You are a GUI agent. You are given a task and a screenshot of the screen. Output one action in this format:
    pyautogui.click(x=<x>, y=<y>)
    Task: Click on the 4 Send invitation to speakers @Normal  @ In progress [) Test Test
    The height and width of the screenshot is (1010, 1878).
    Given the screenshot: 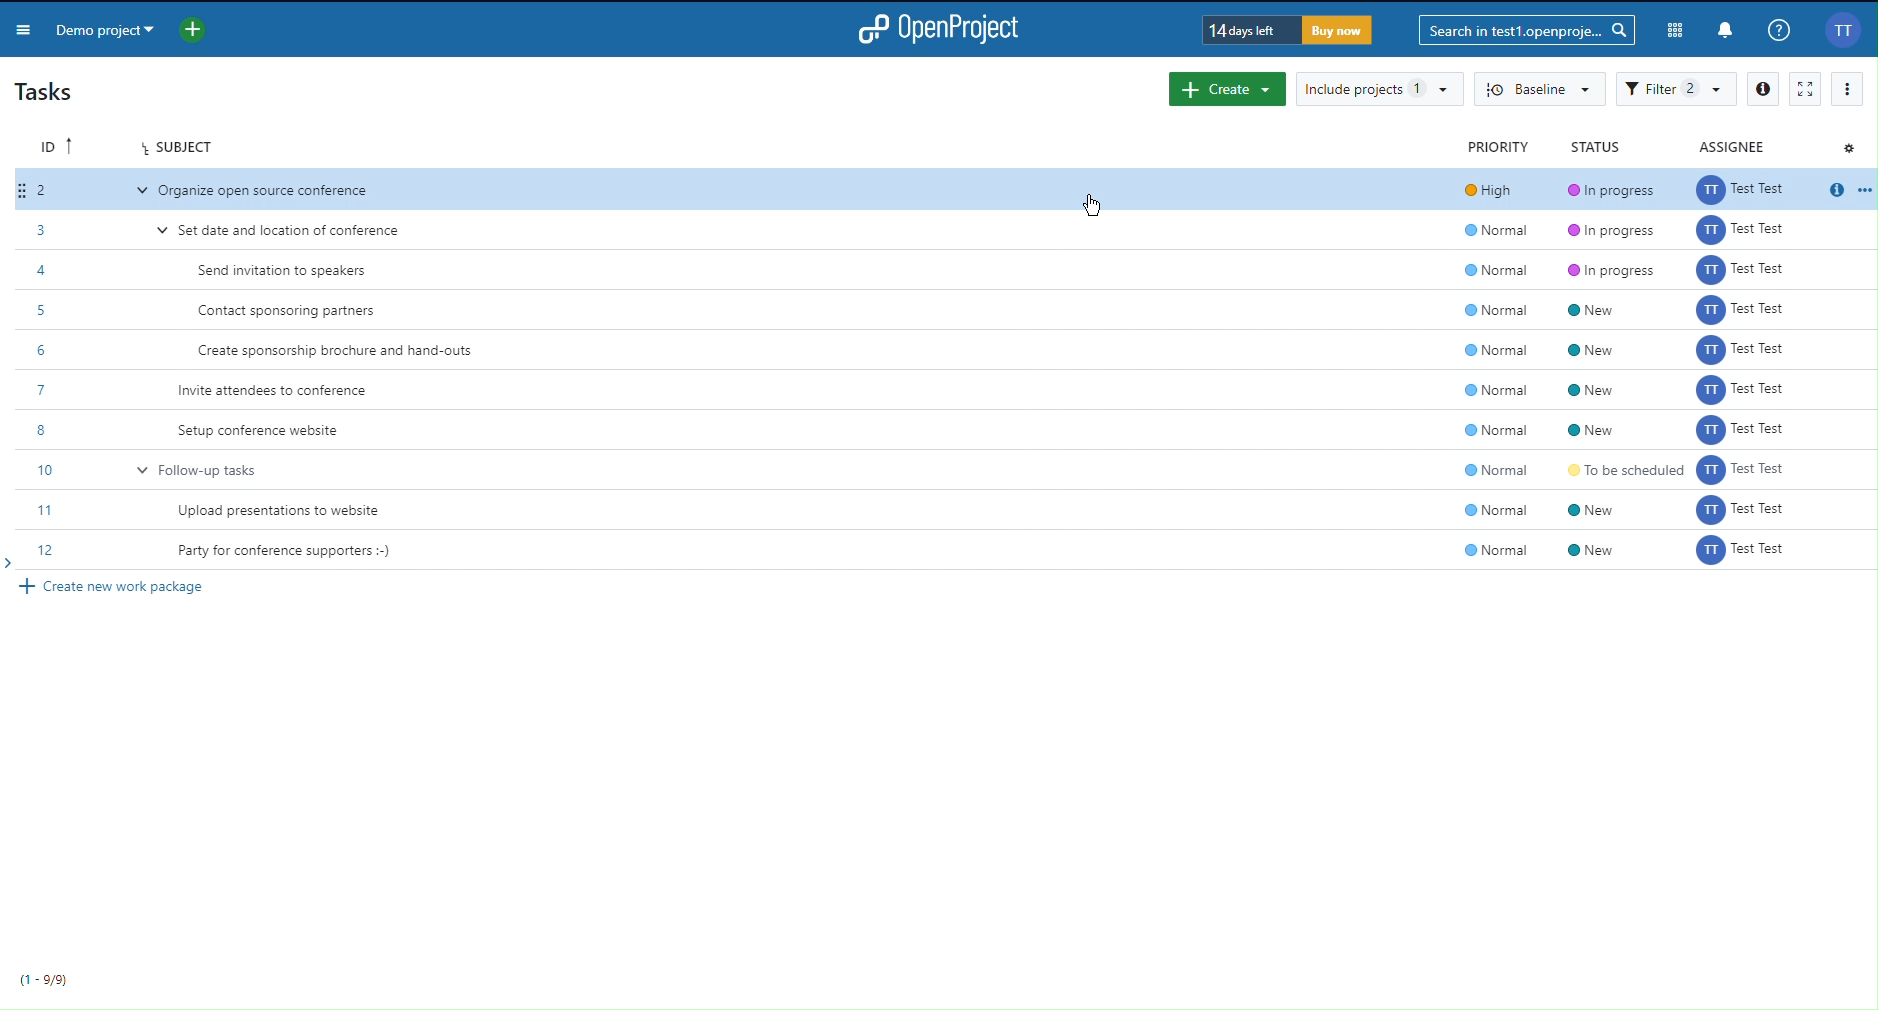 What is the action you would take?
    pyautogui.click(x=948, y=271)
    